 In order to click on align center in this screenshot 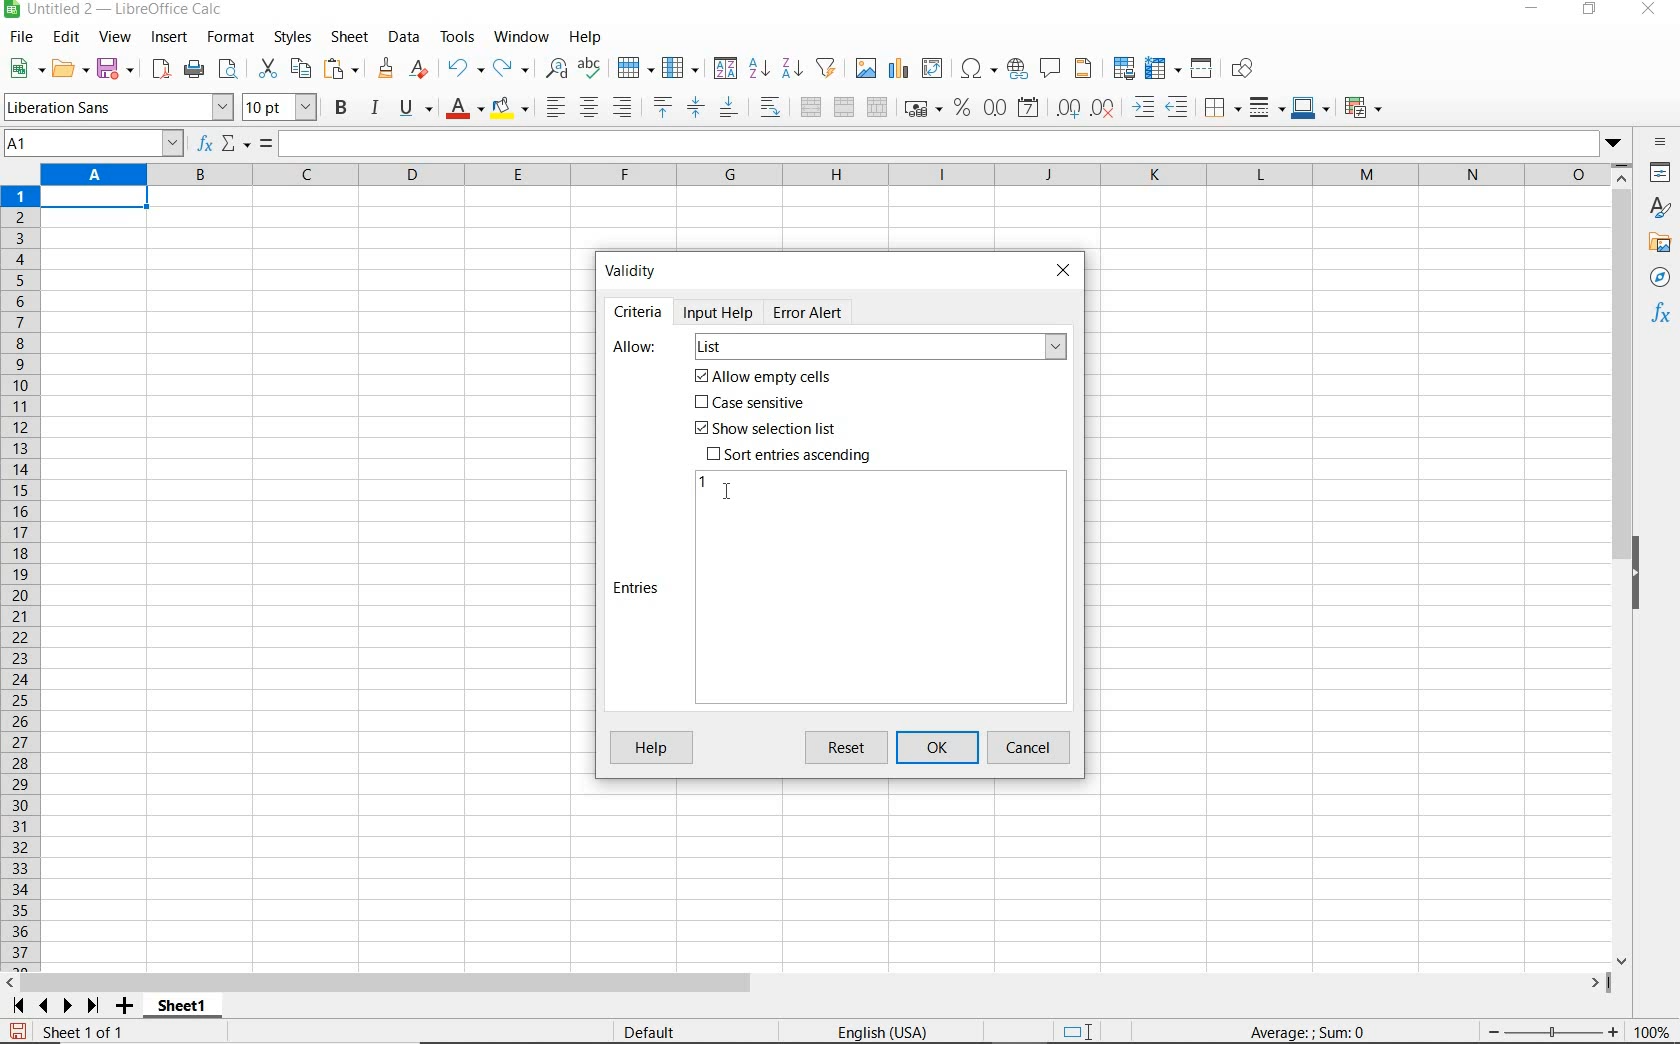, I will do `click(589, 108)`.